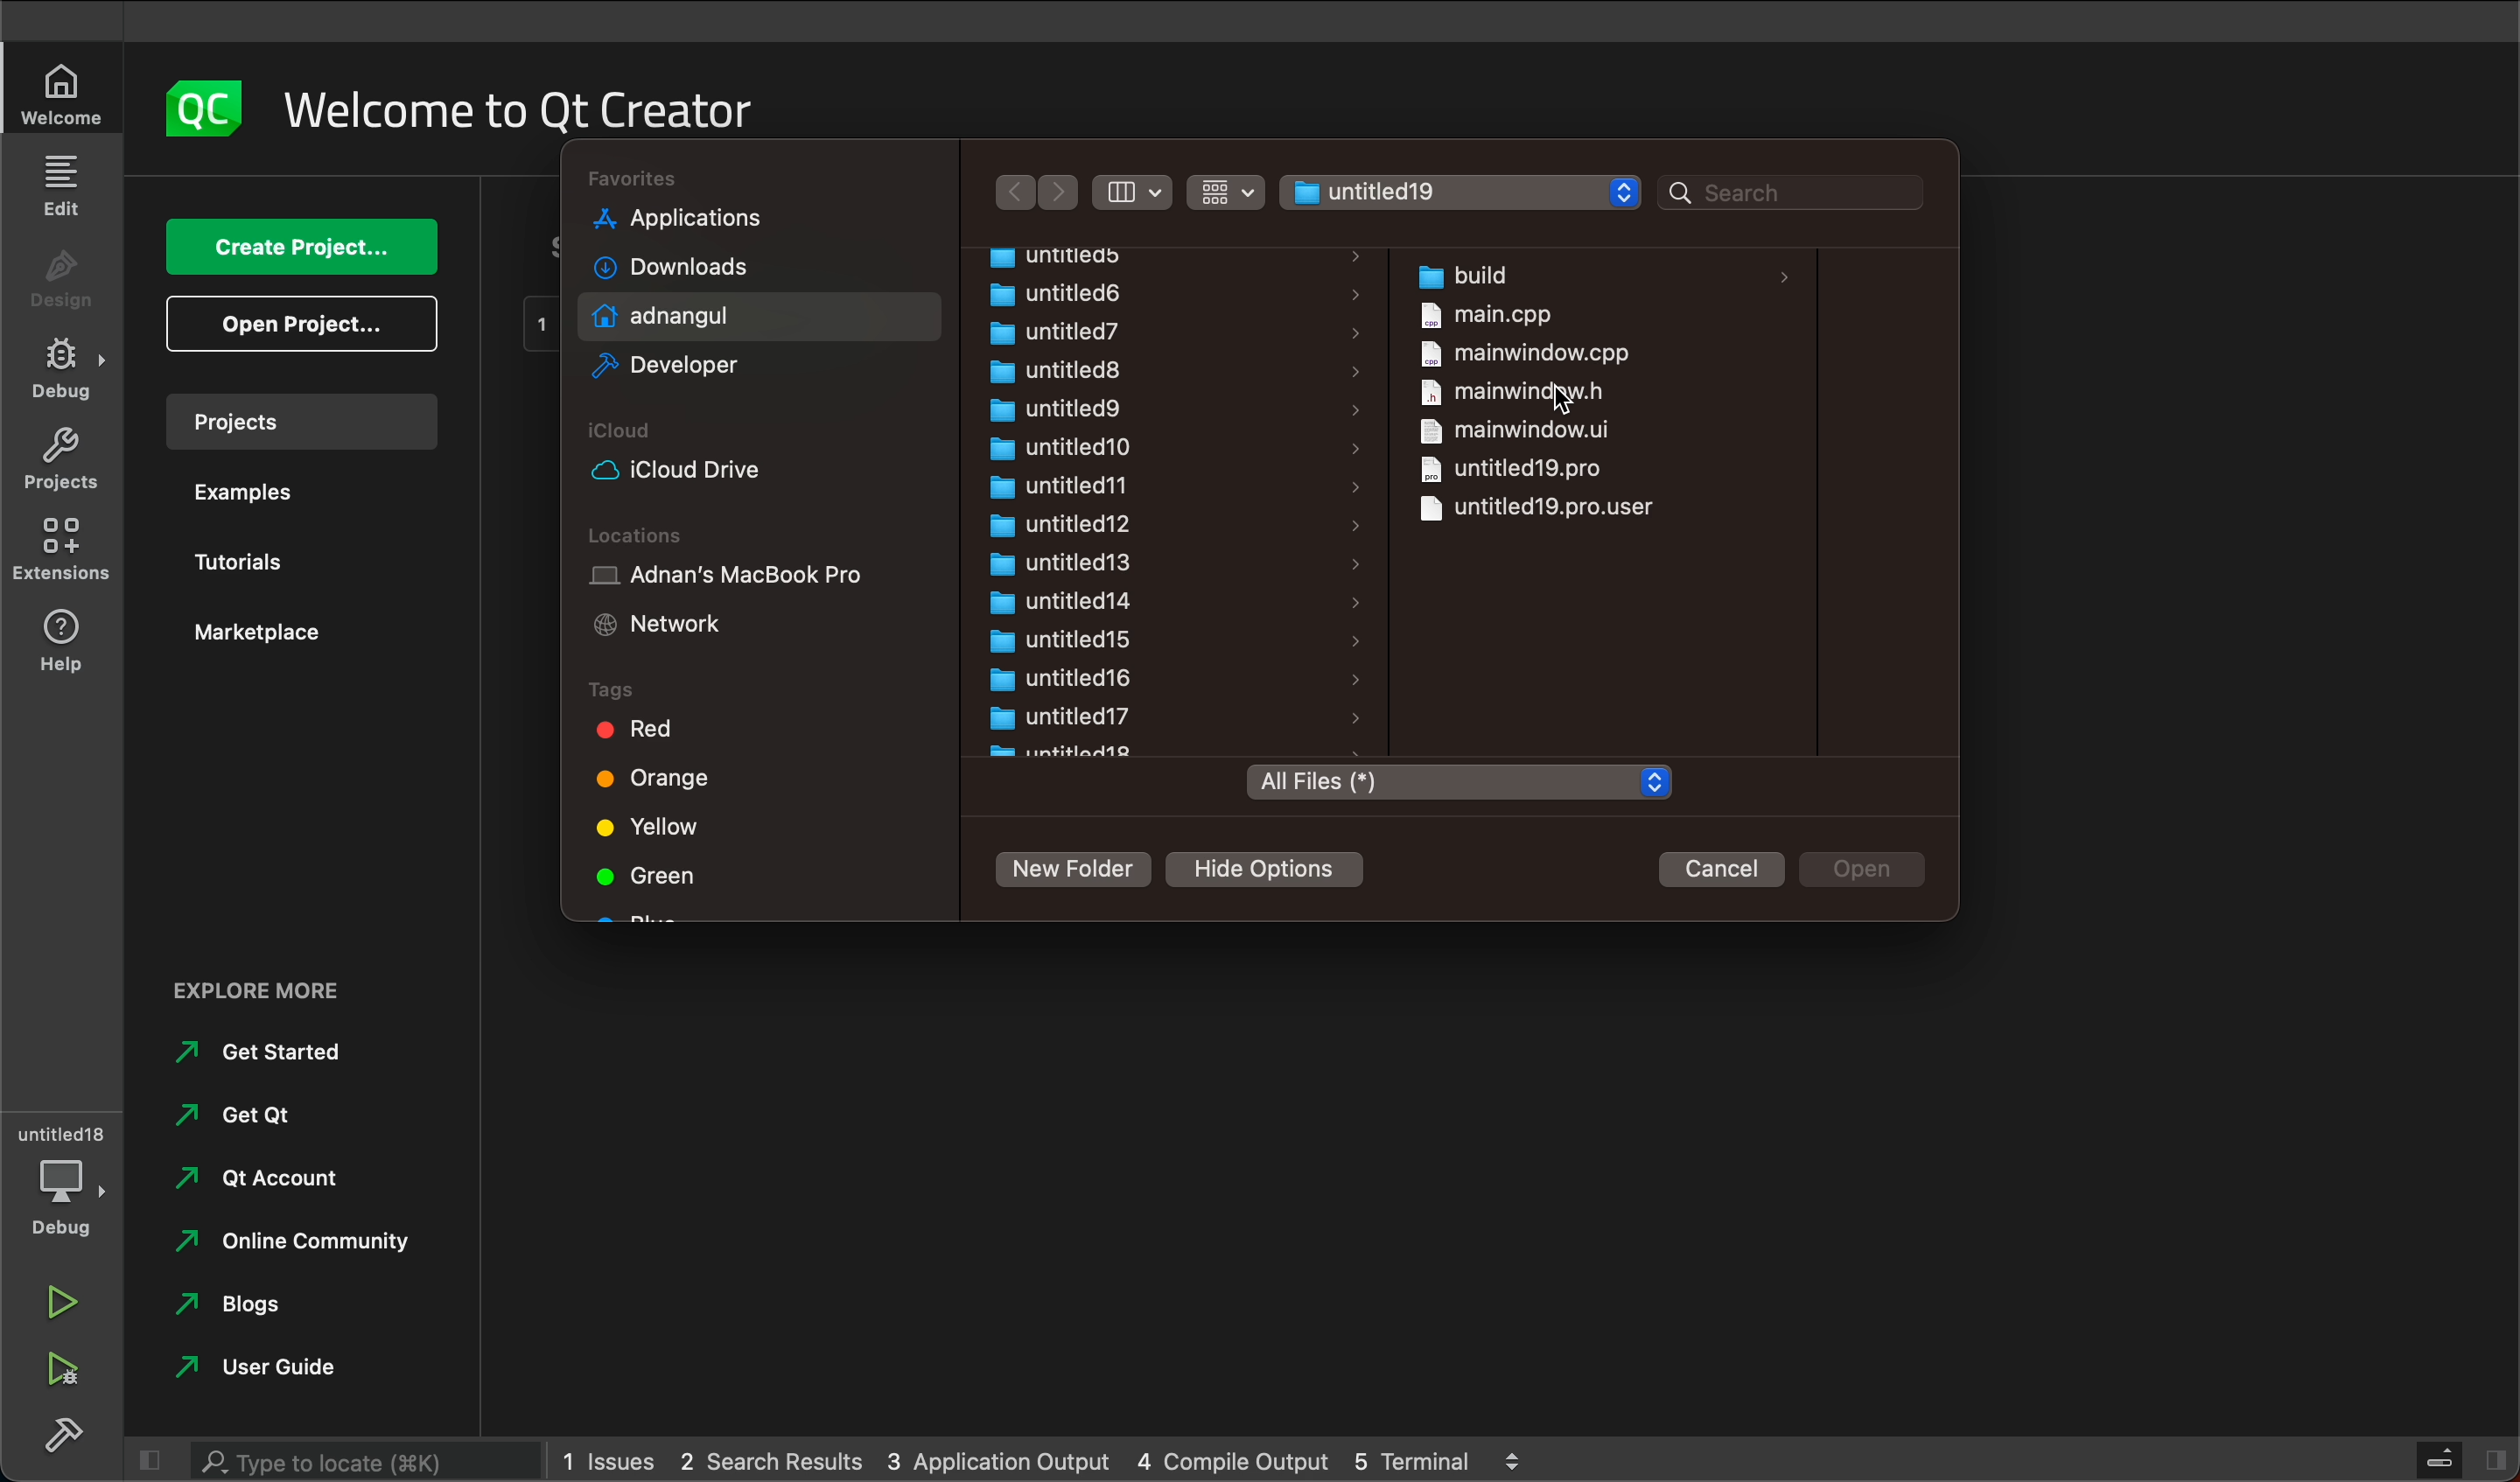 The image size is (2520, 1482). What do you see at coordinates (1872, 869) in the screenshot?
I see `open` at bounding box center [1872, 869].